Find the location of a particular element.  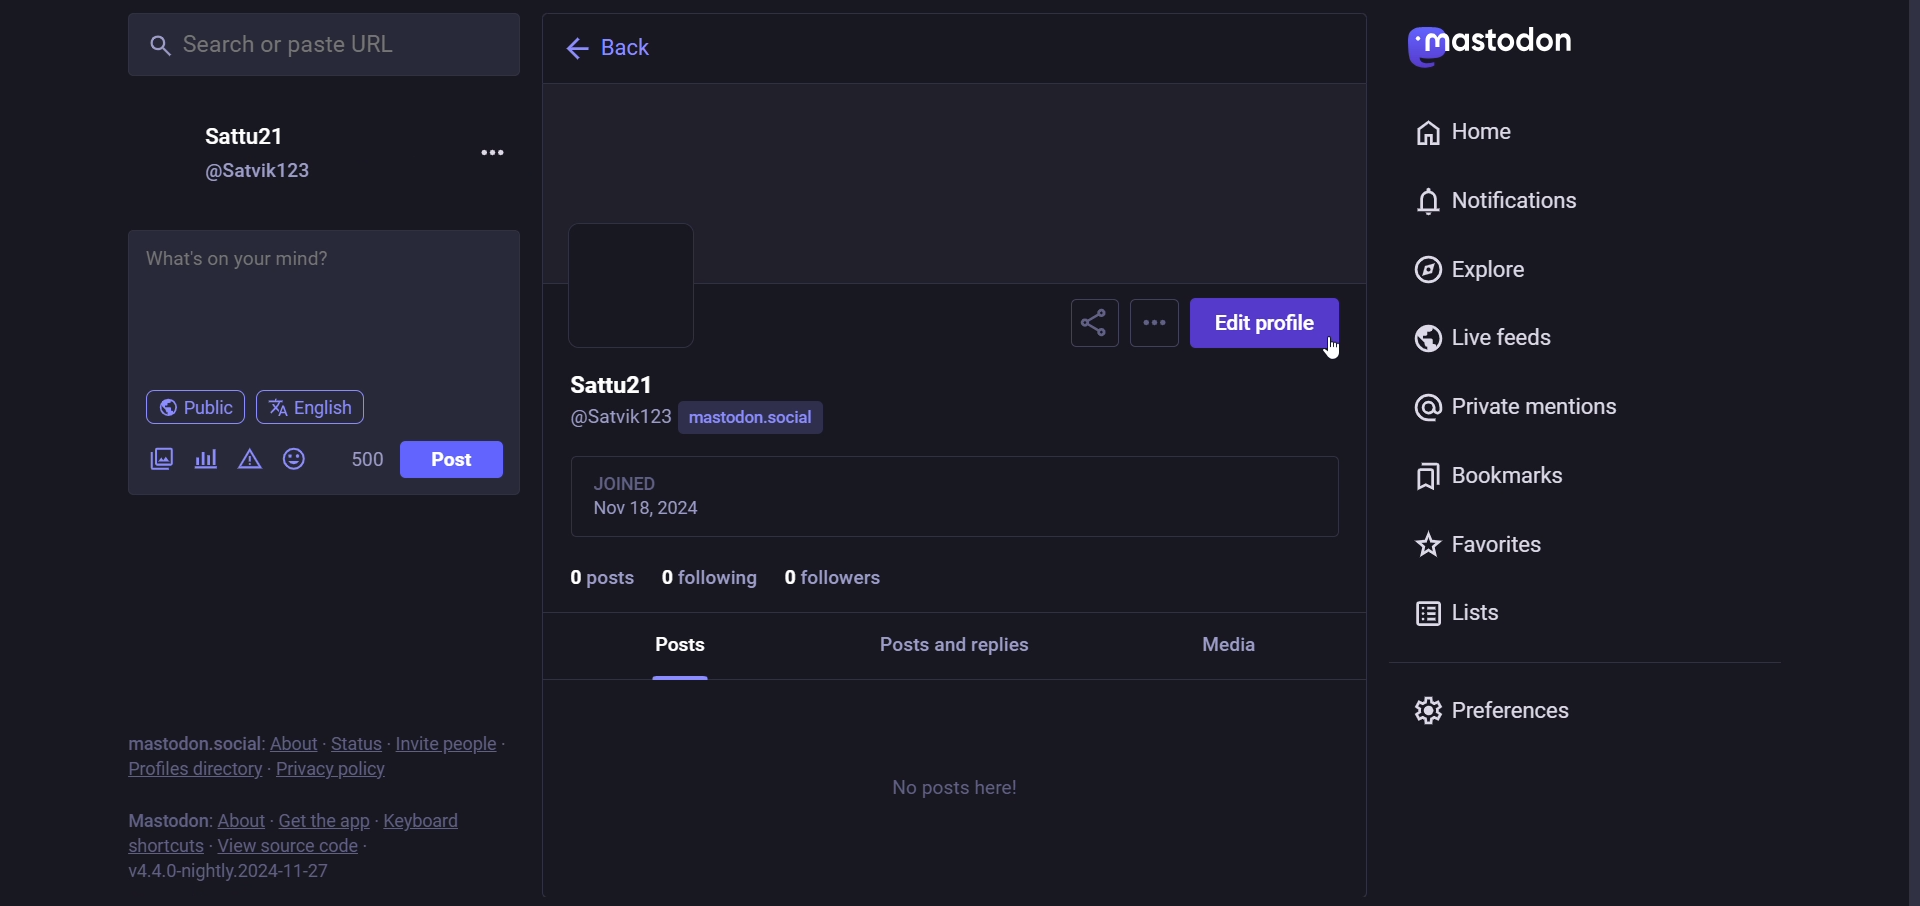

share is located at coordinates (1086, 322).